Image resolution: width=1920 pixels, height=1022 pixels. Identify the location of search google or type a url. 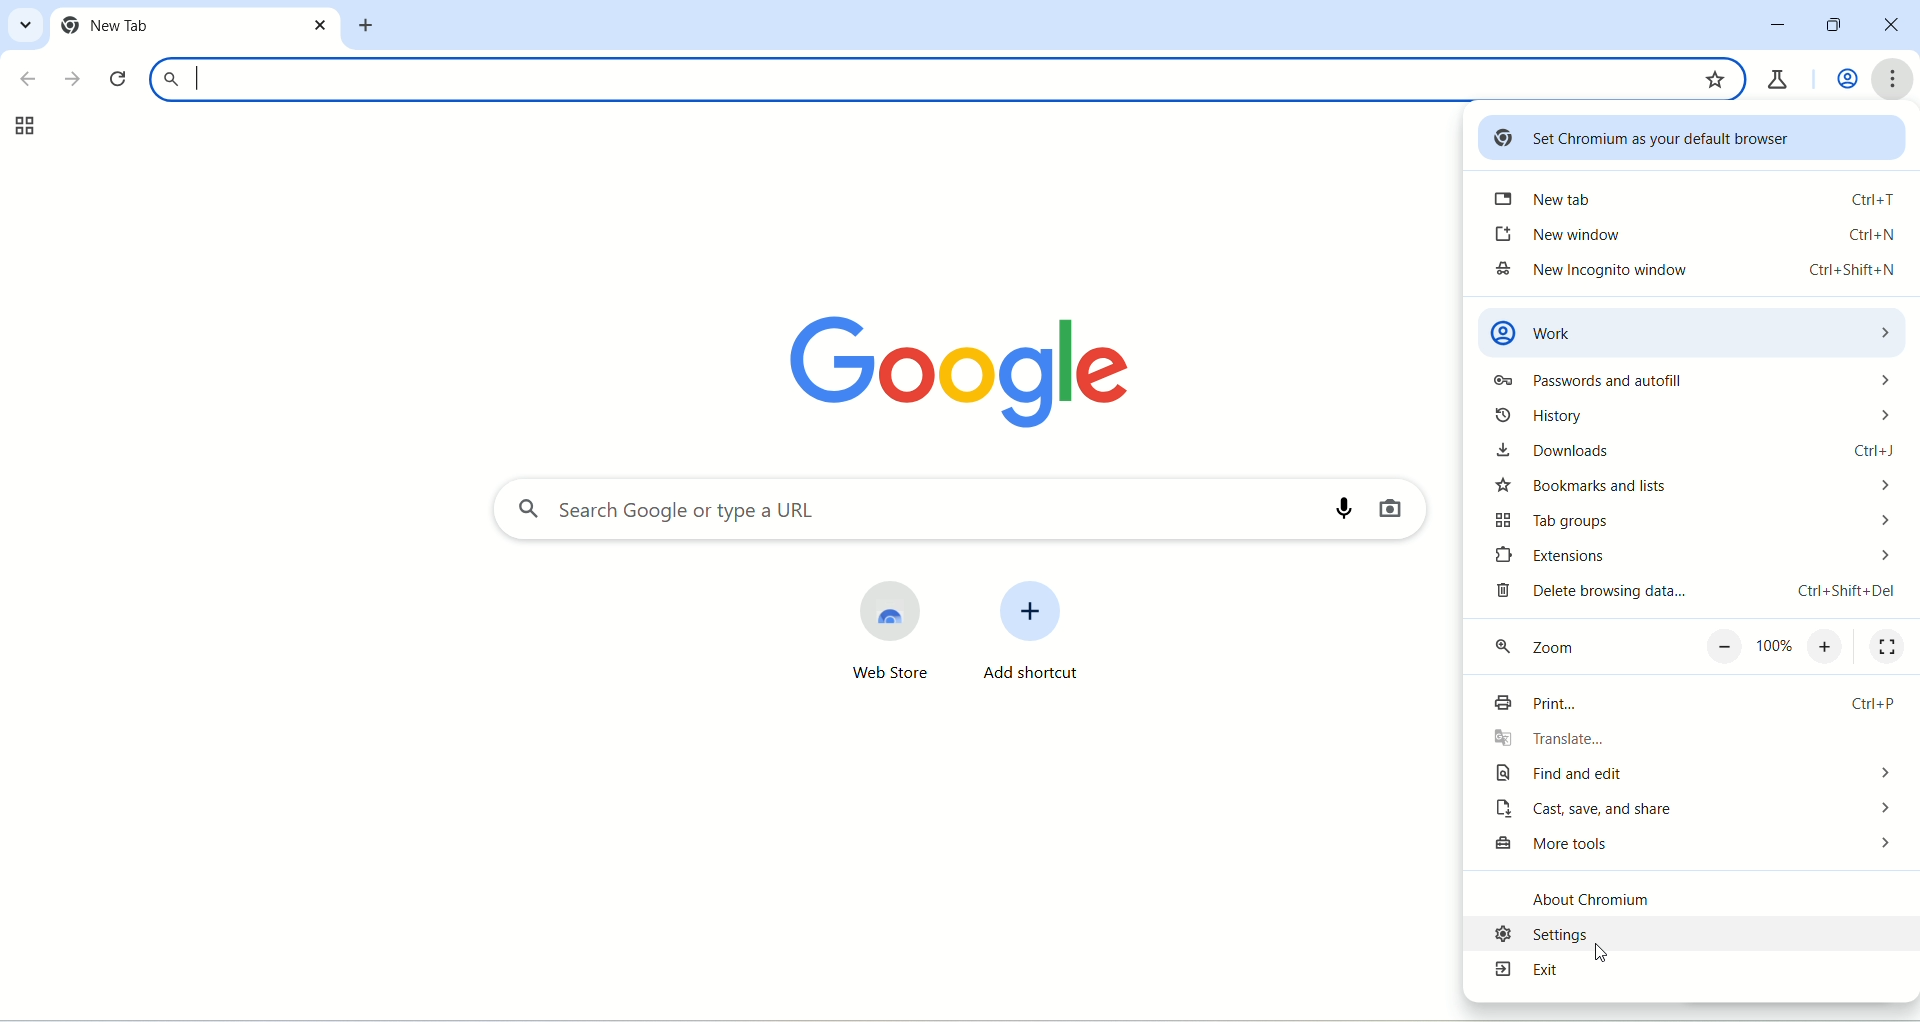
(887, 510).